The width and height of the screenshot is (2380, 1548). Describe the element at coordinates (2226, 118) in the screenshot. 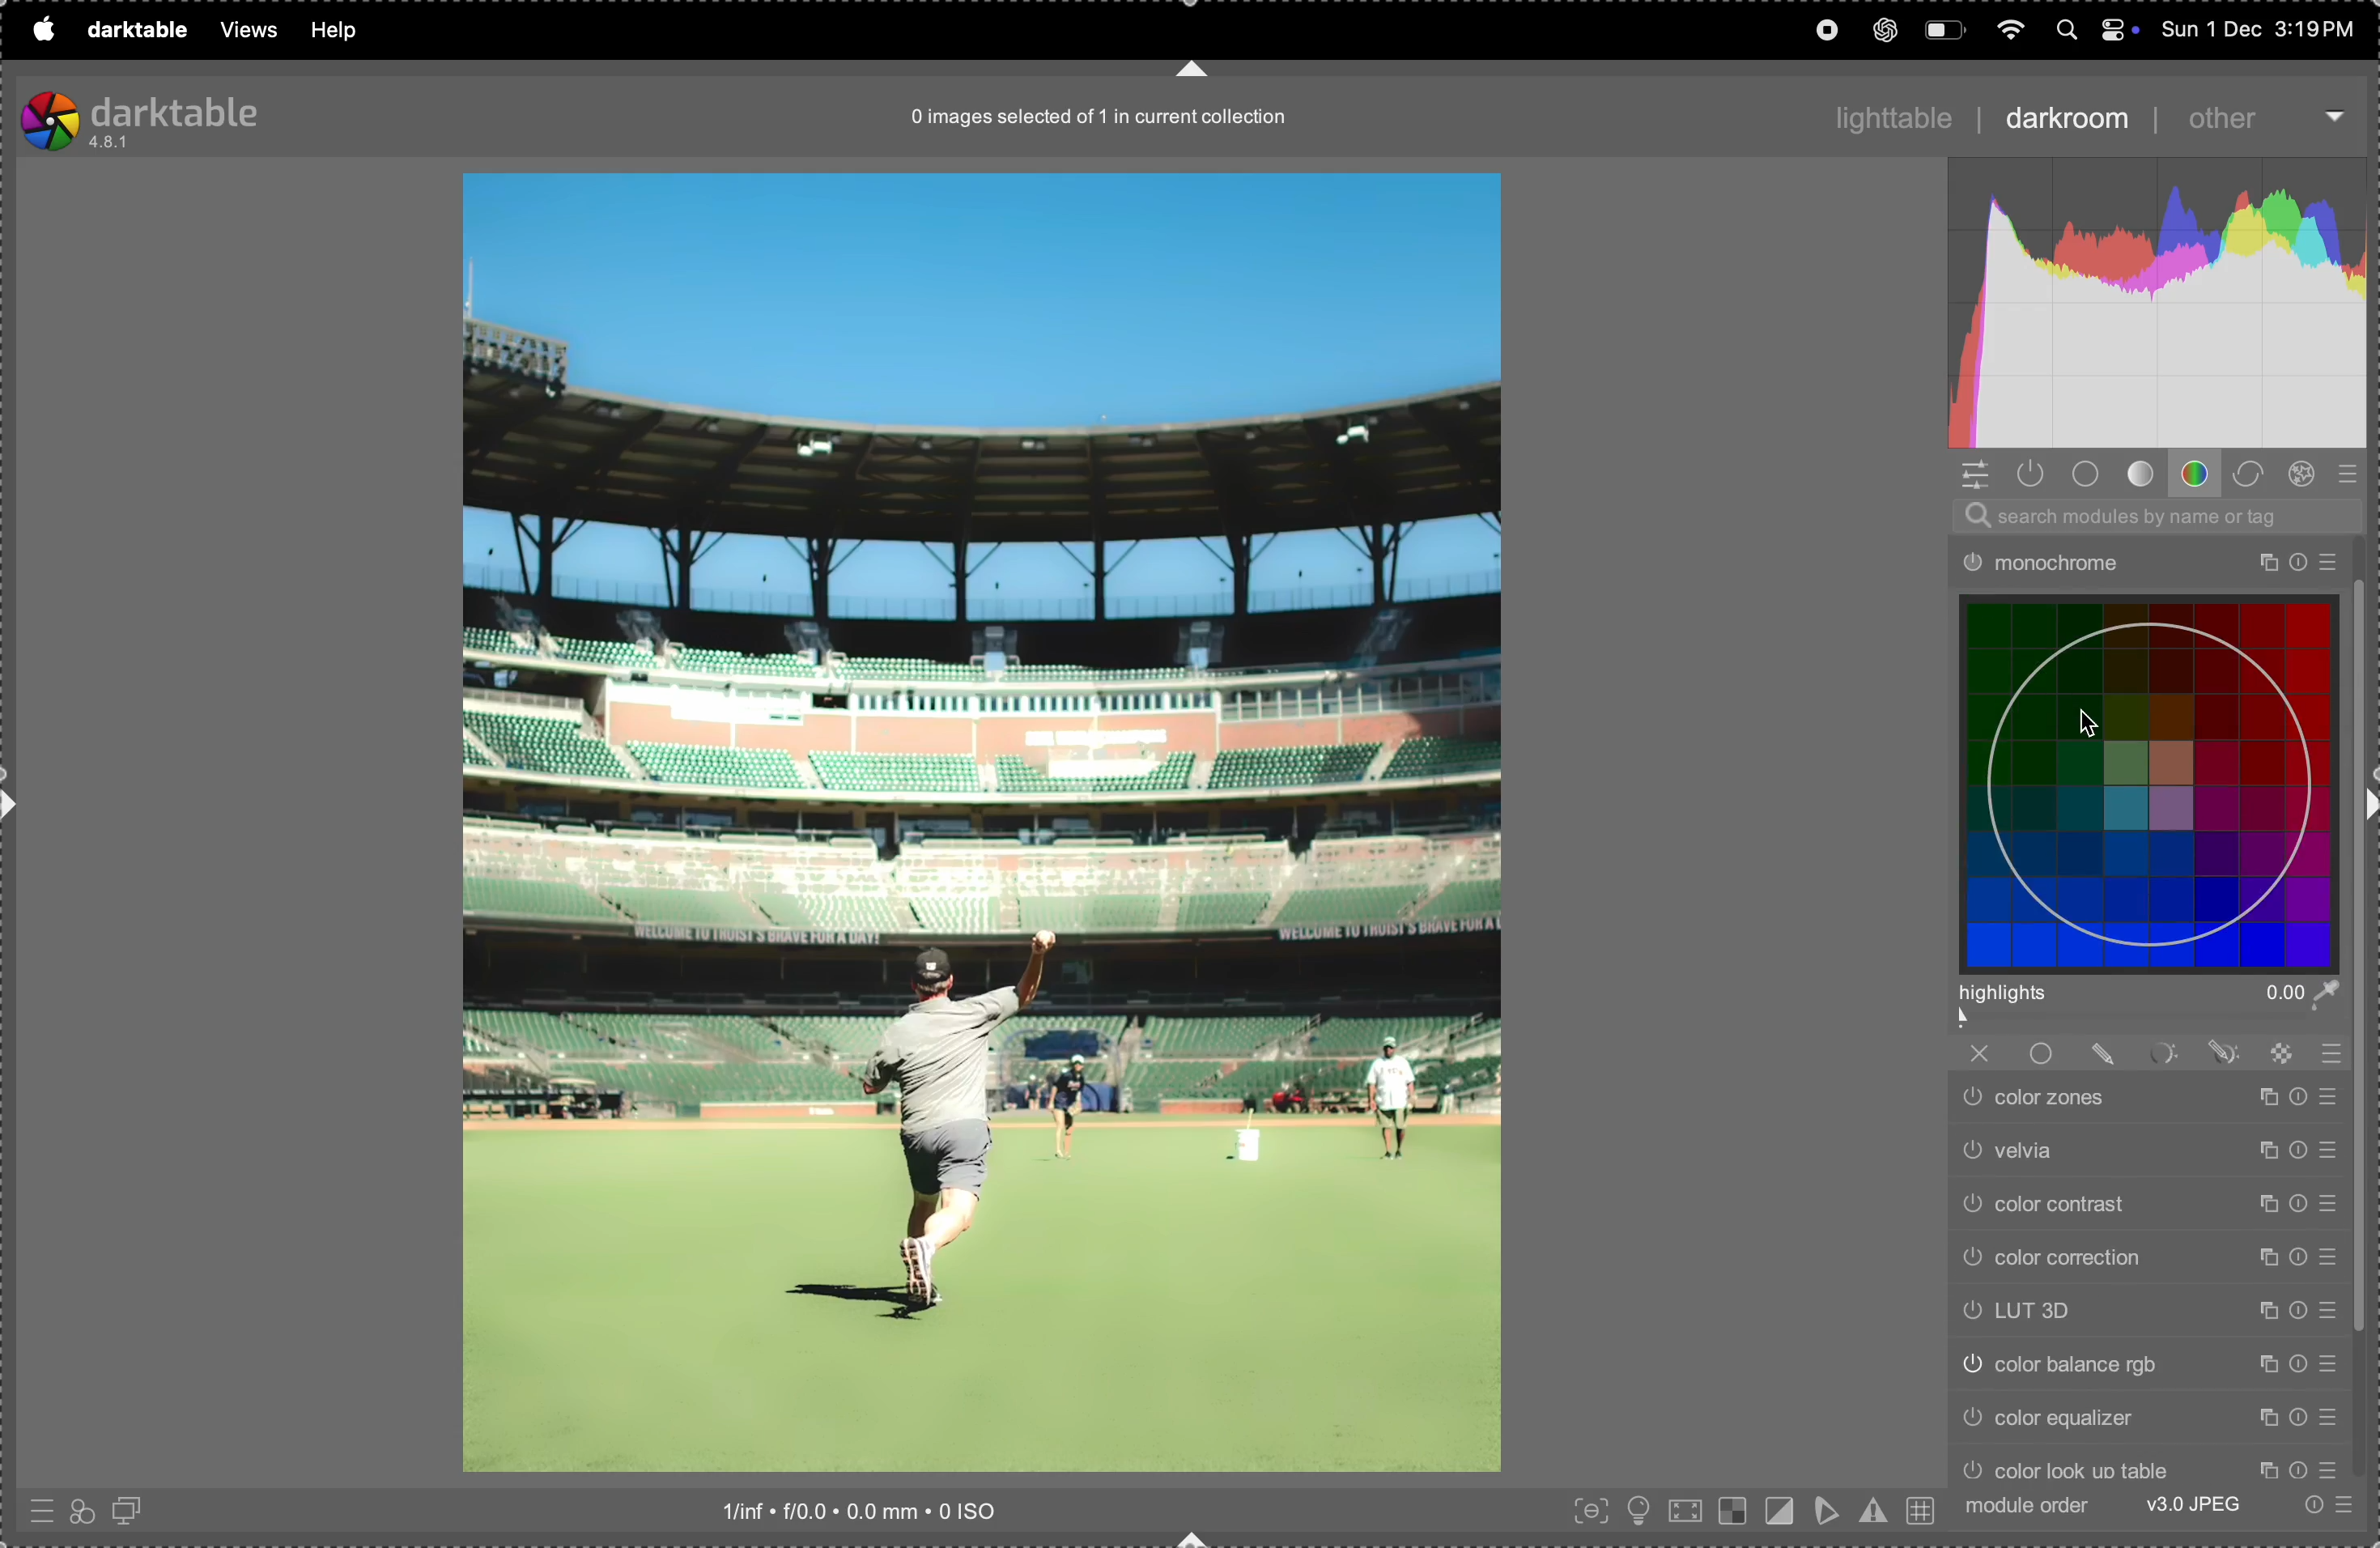

I see `other` at that location.